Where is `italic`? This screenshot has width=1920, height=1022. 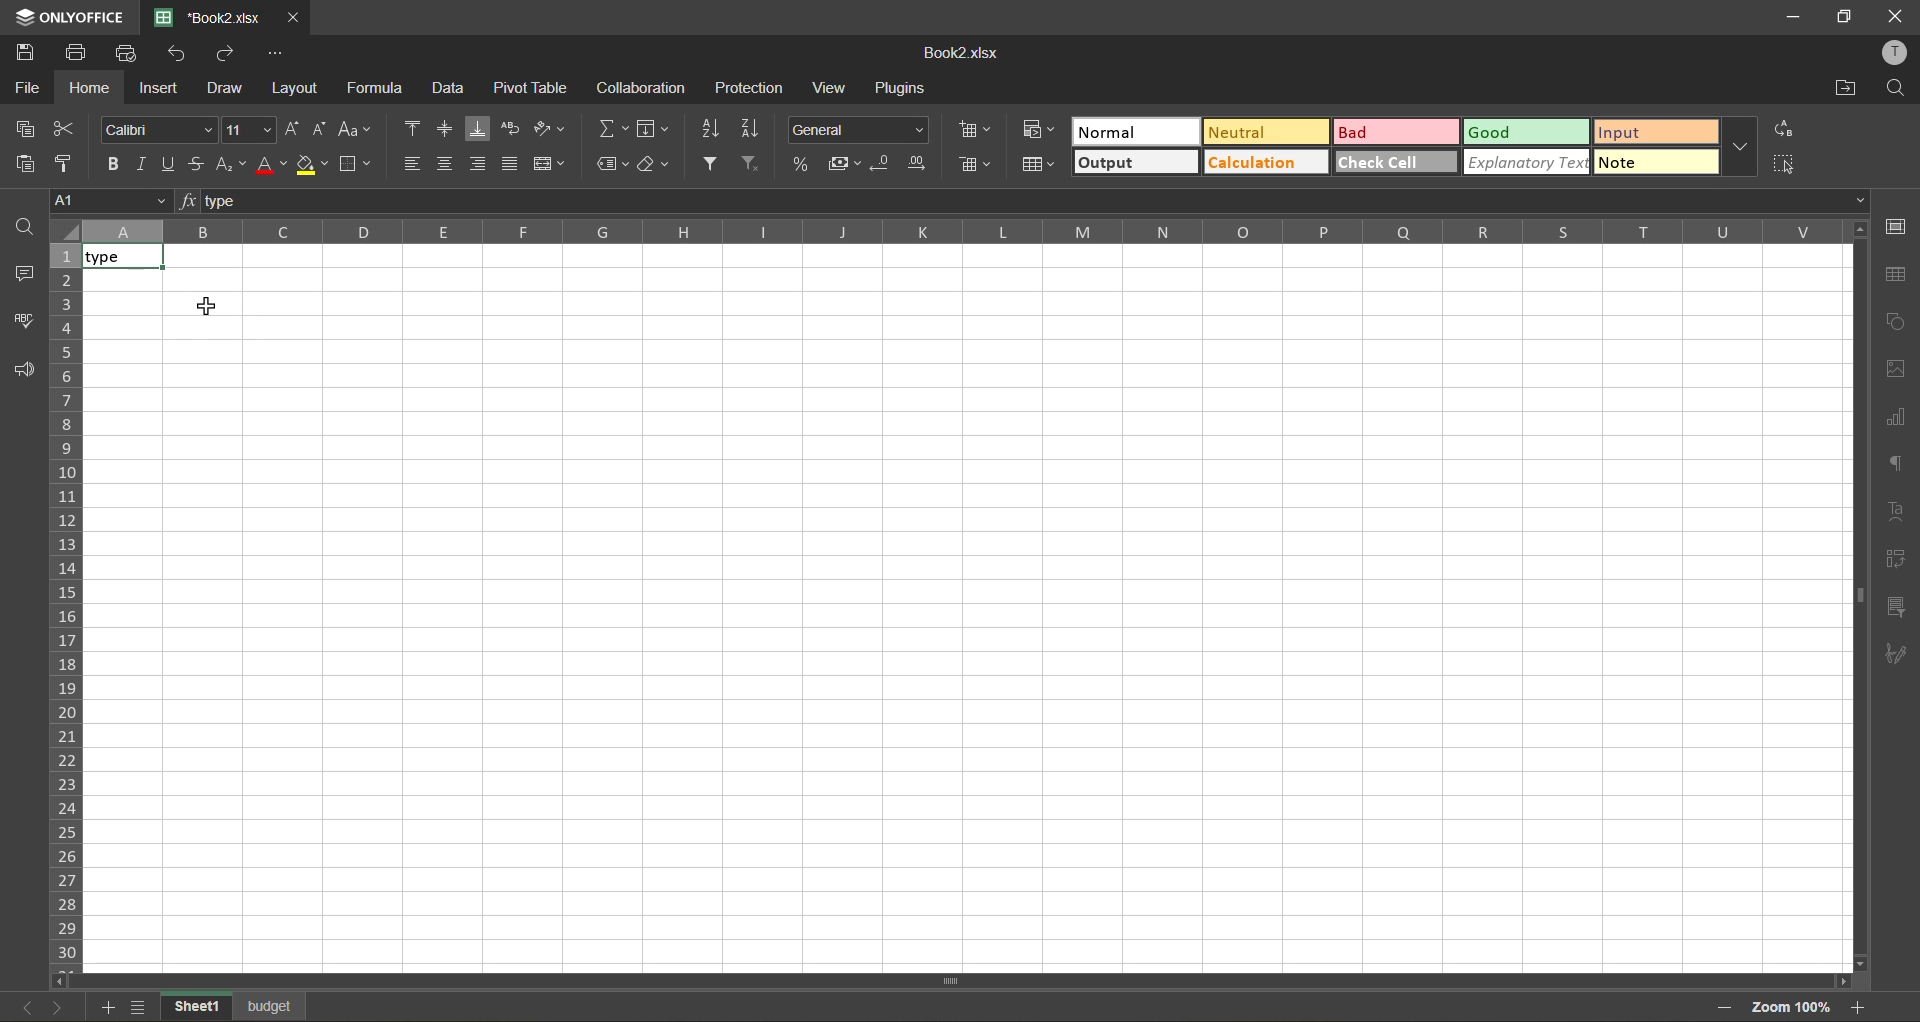
italic is located at coordinates (140, 164).